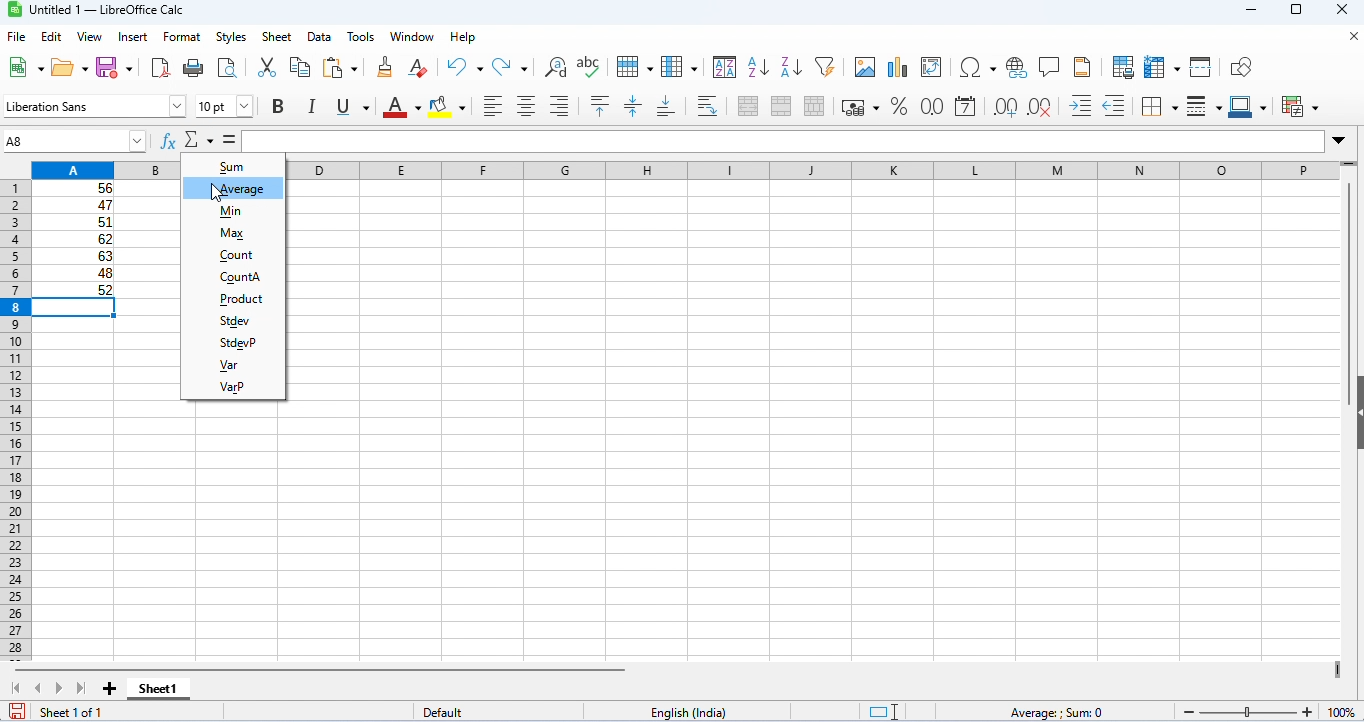  Describe the element at coordinates (965, 107) in the screenshot. I see `format as date` at that location.